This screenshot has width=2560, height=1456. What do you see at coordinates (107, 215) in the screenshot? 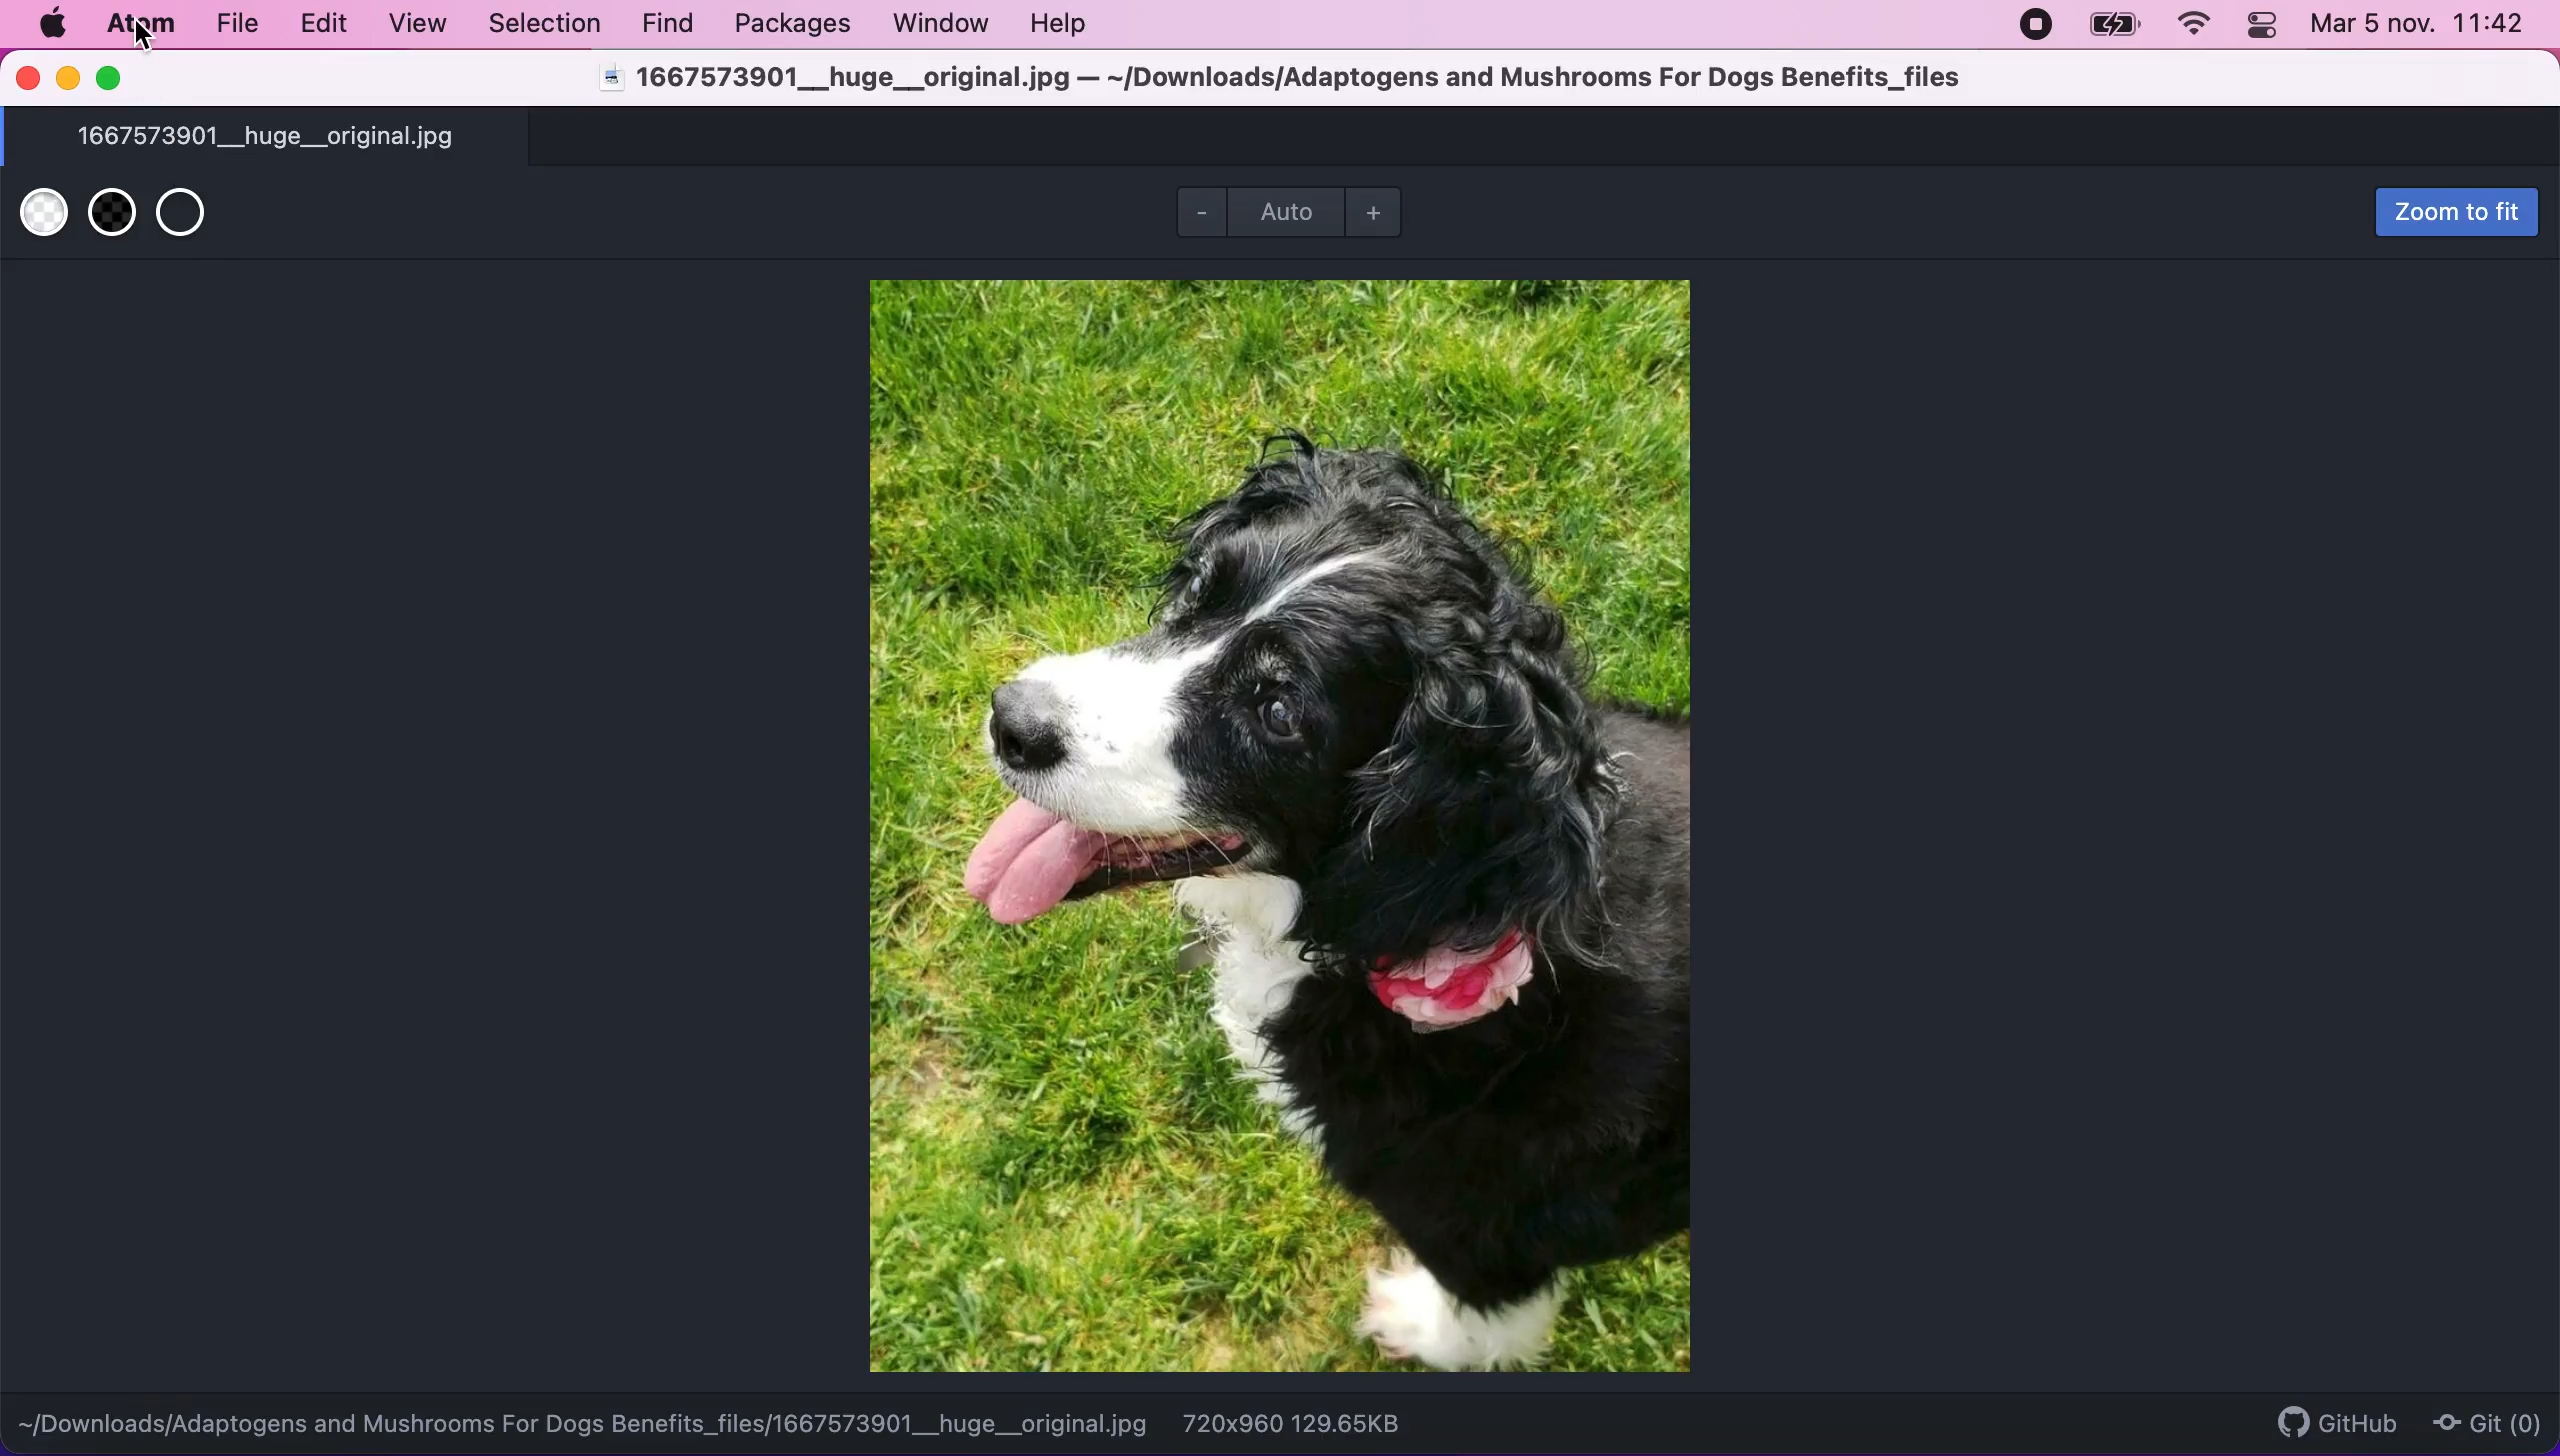
I see `use black transparent background` at bounding box center [107, 215].